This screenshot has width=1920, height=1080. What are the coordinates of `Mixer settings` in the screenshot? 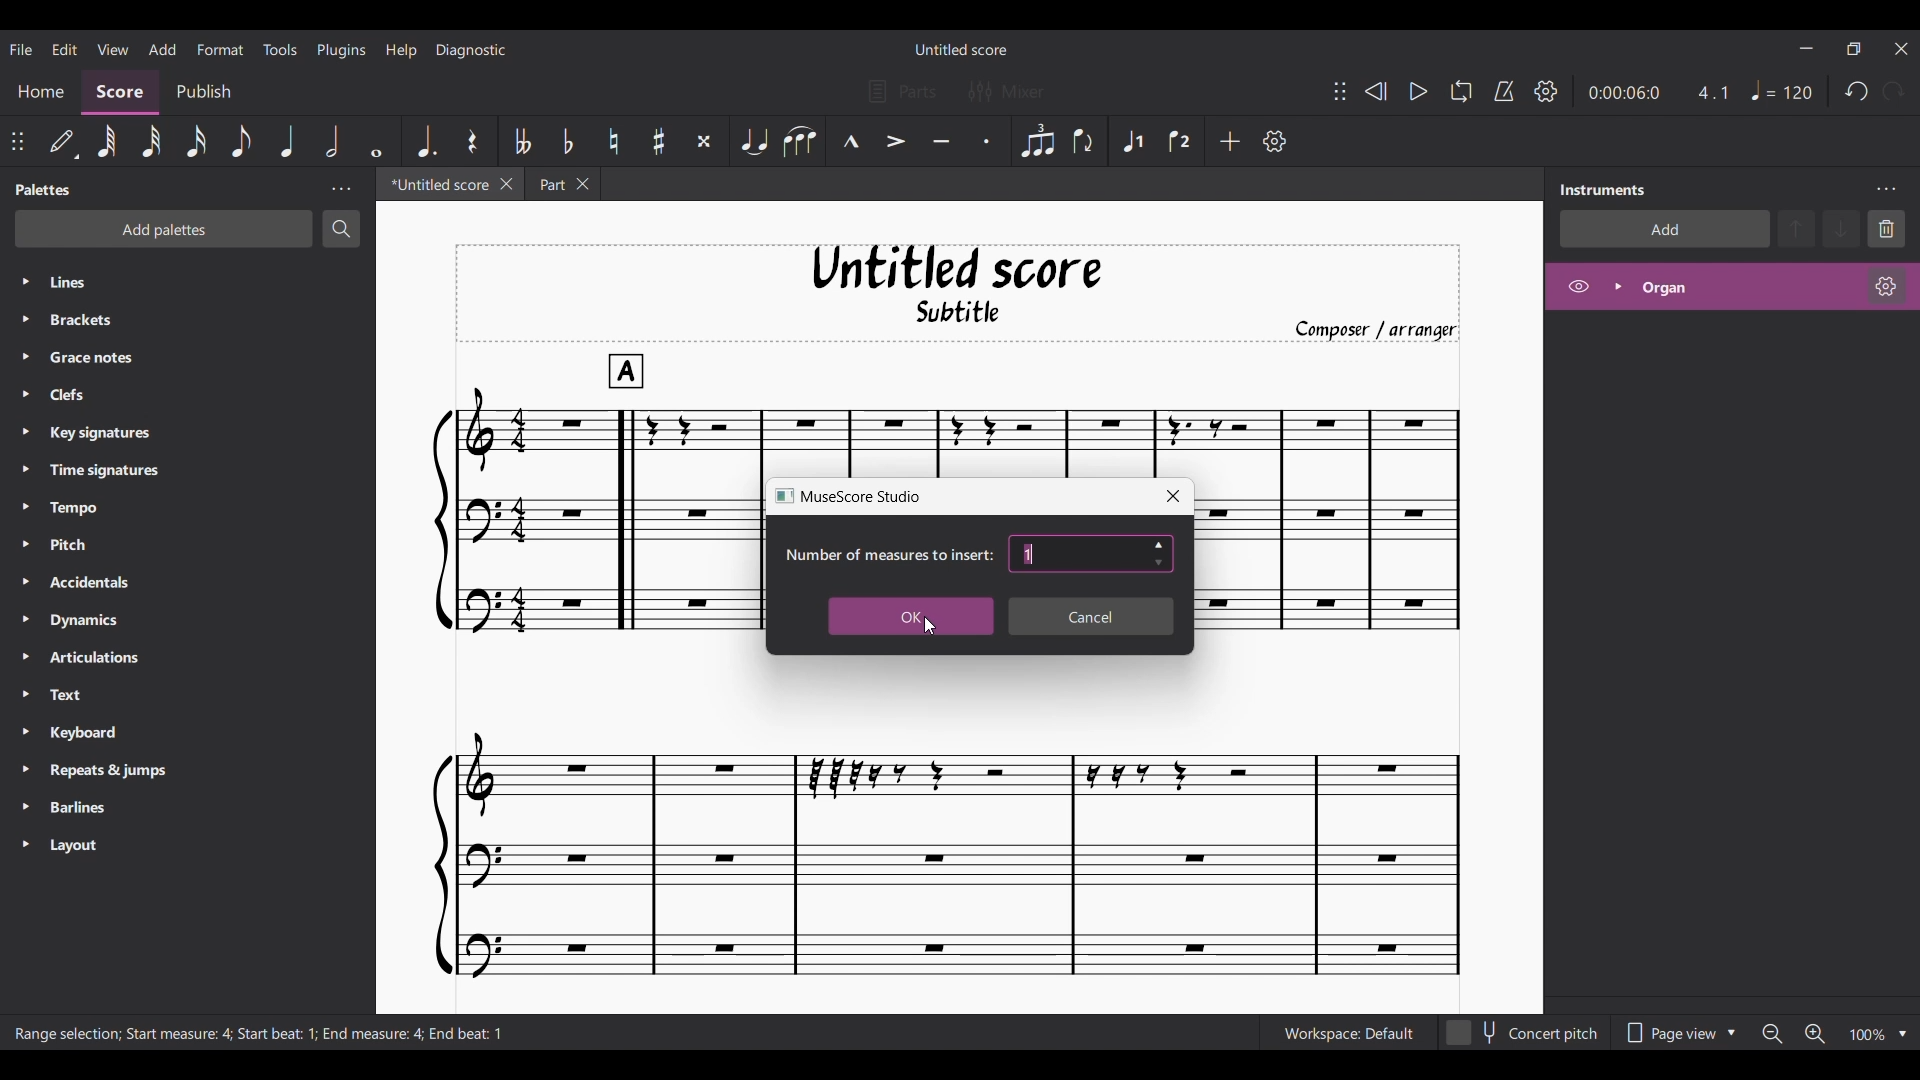 It's located at (1006, 92).